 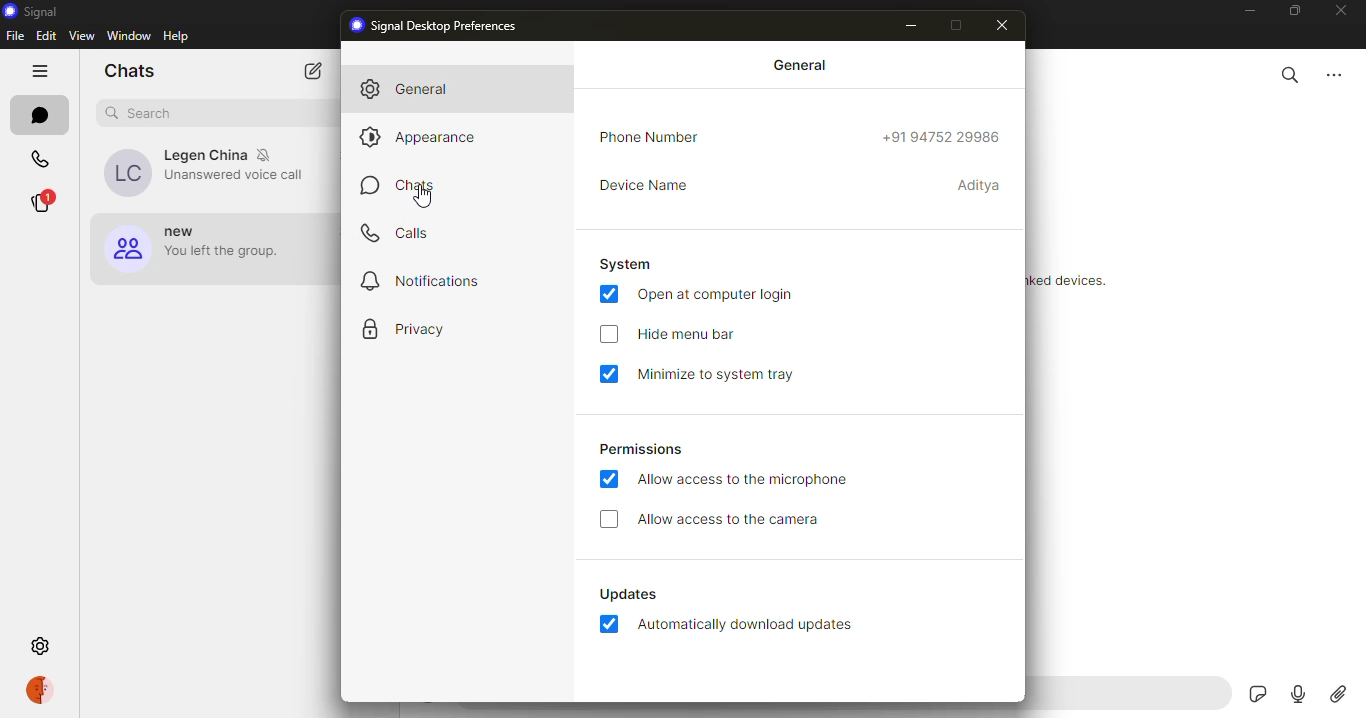 I want to click on chats, so click(x=406, y=186).